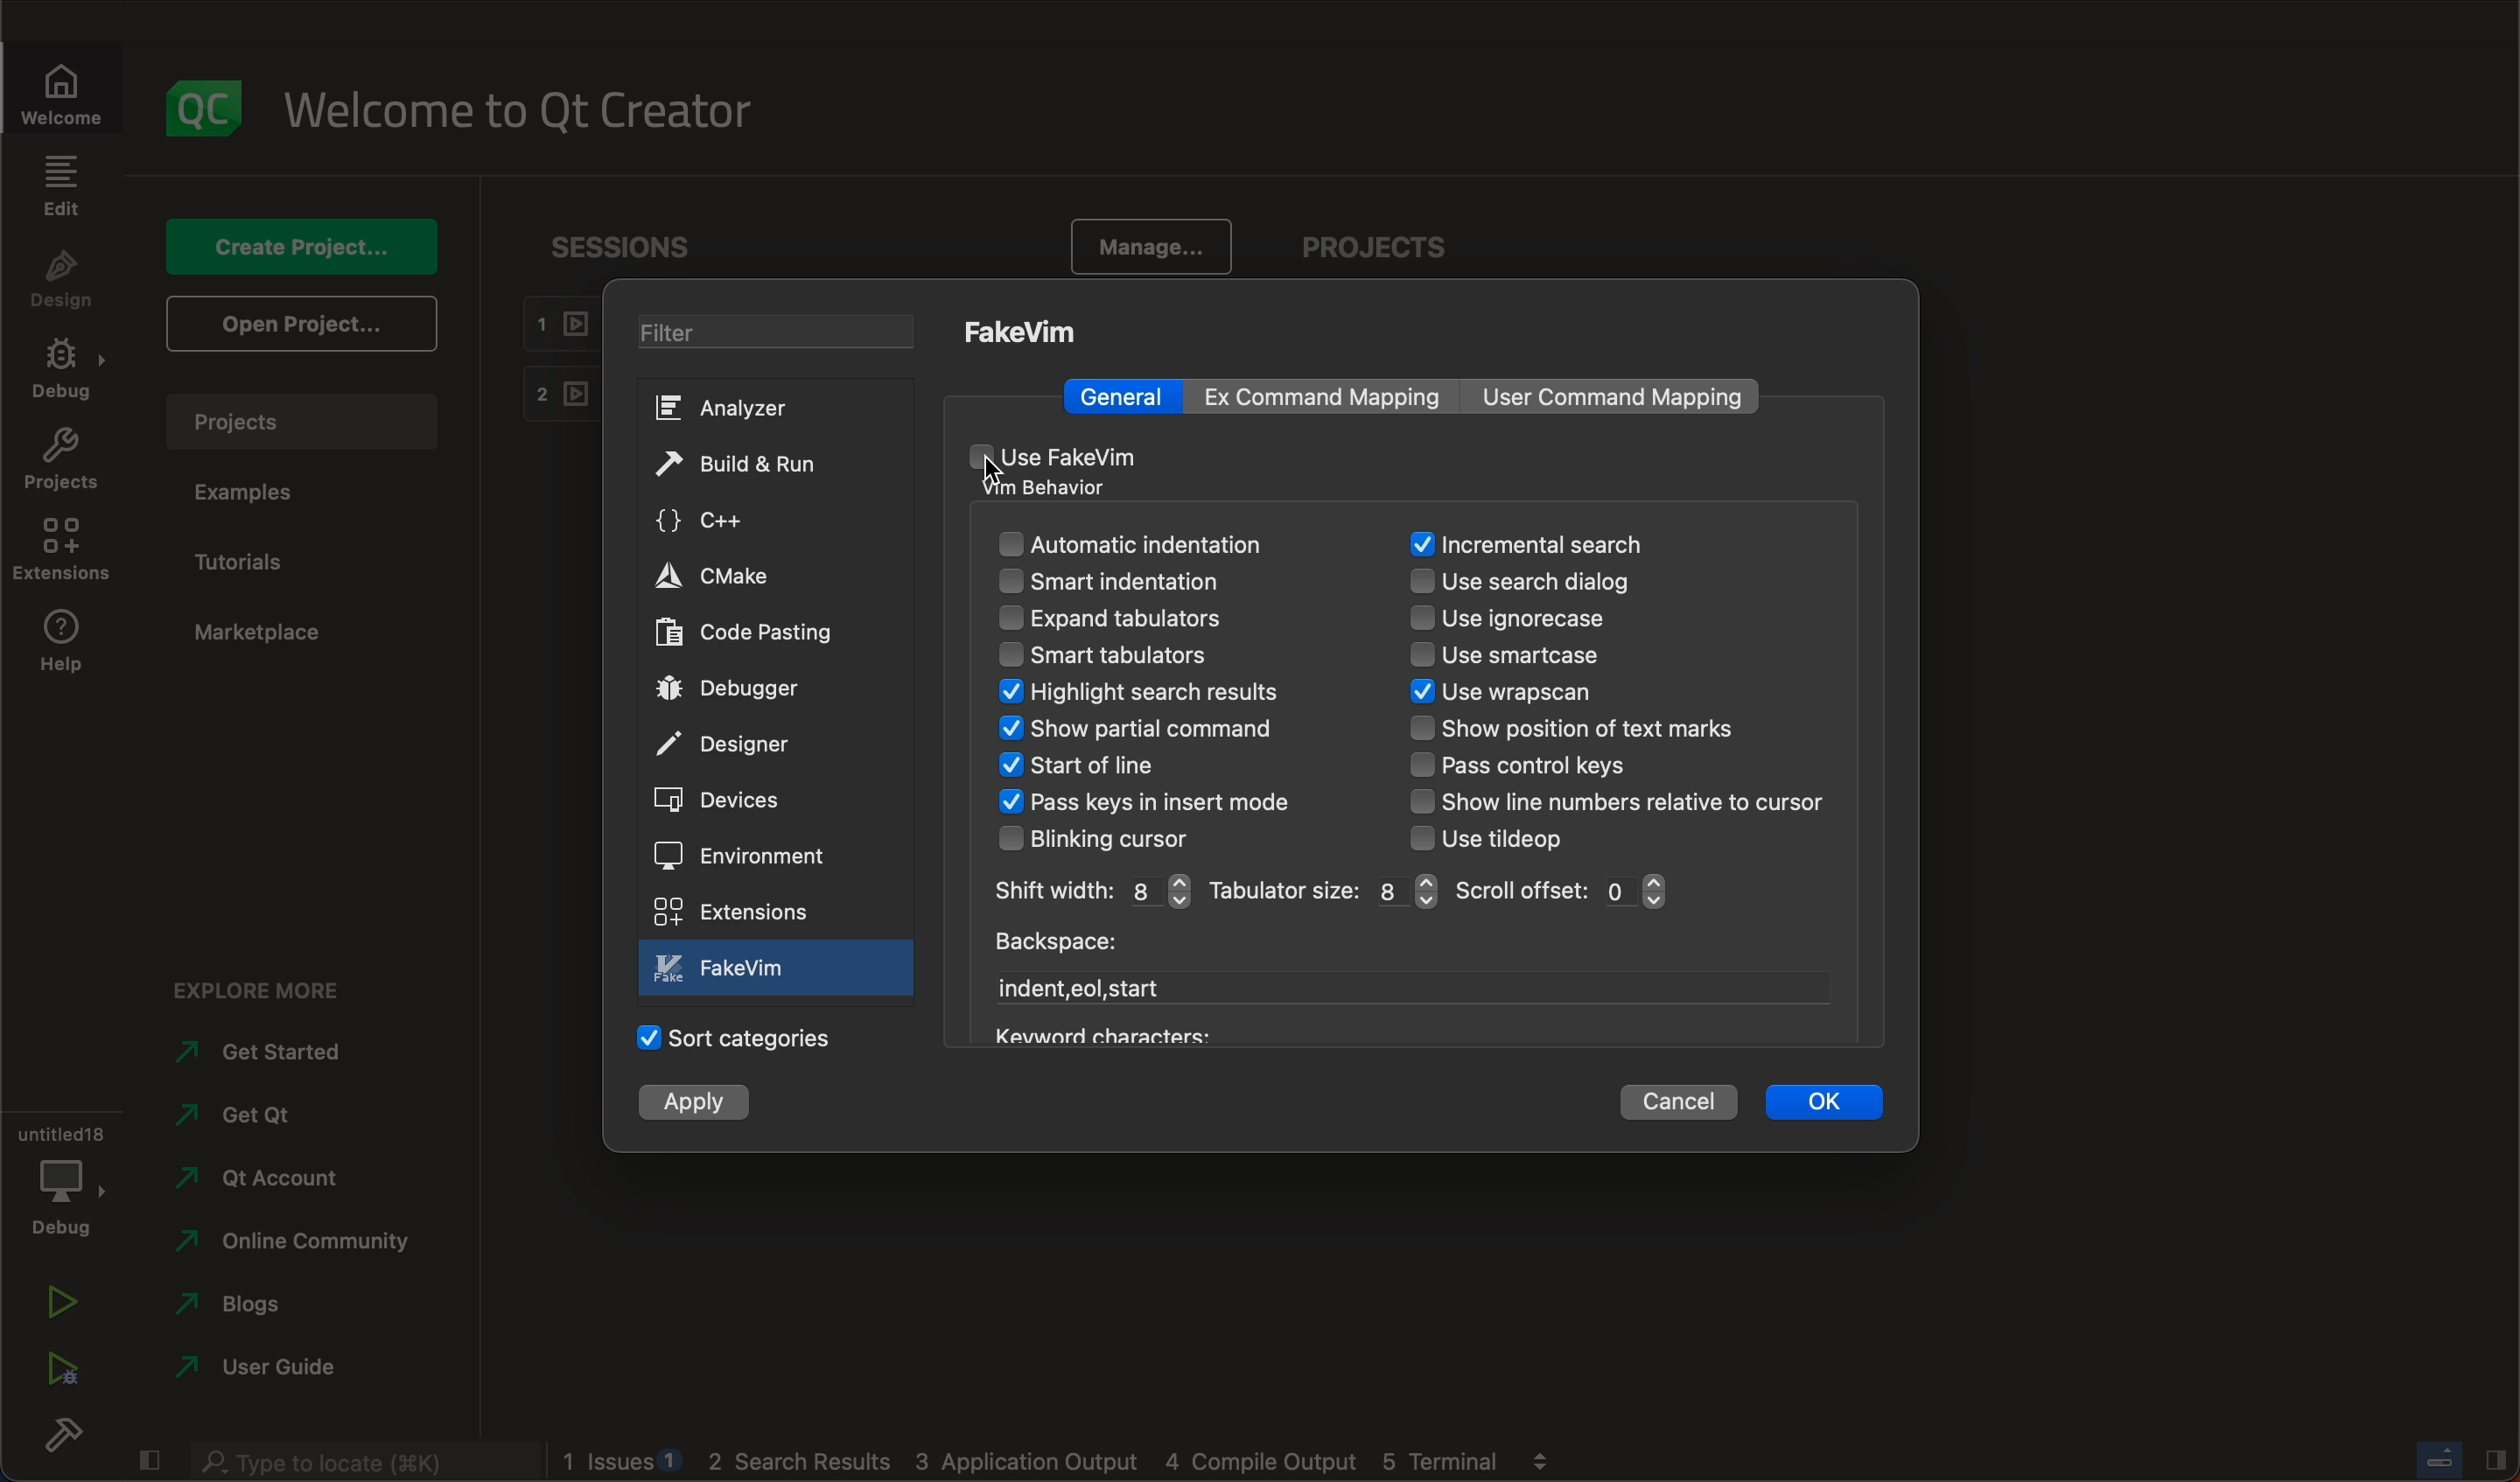 The height and width of the screenshot is (1482, 2520). What do you see at coordinates (301, 242) in the screenshot?
I see `create` at bounding box center [301, 242].